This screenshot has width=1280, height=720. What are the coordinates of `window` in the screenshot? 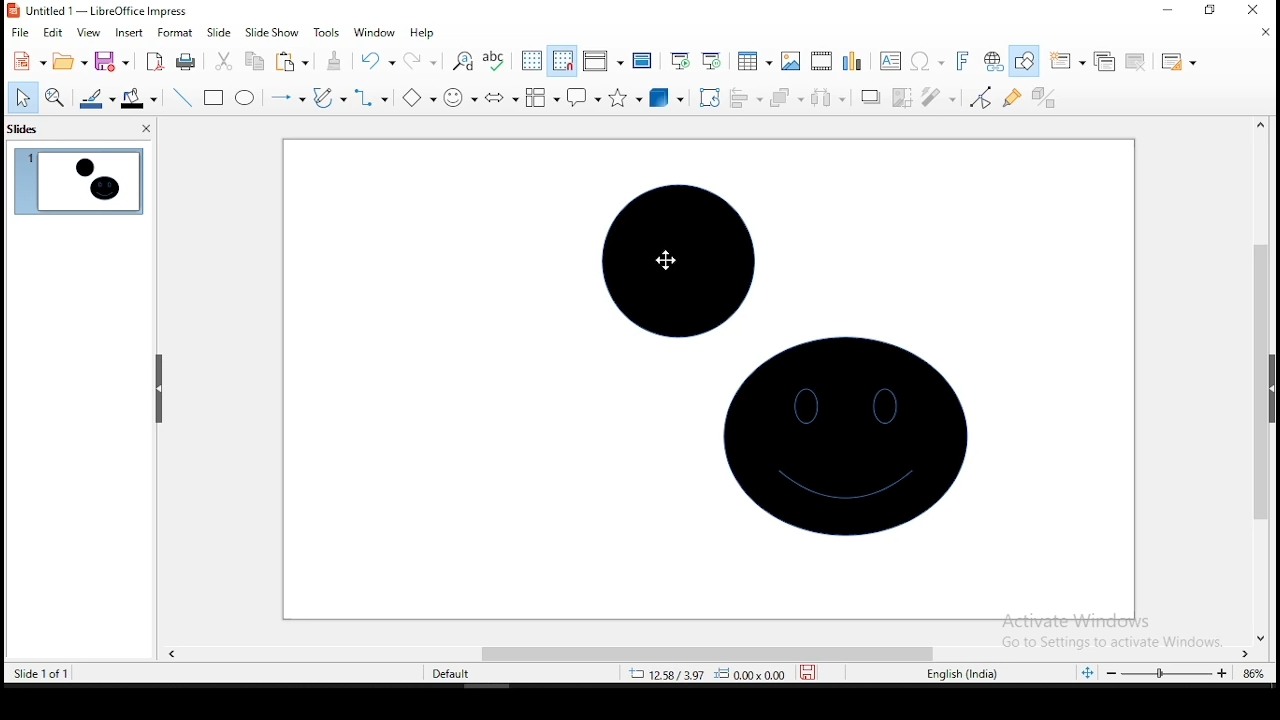 It's located at (372, 32).